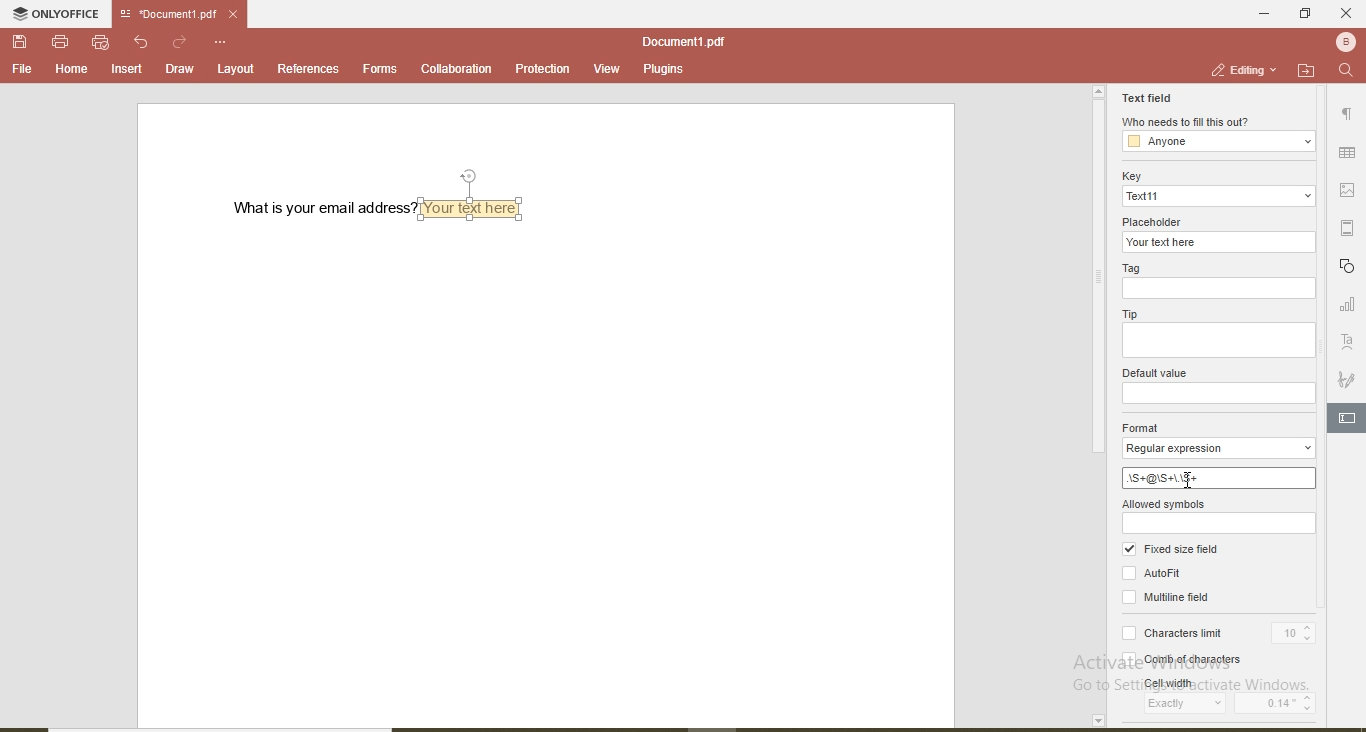  Describe the element at coordinates (1217, 341) in the screenshot. I see `tip input` at that location.